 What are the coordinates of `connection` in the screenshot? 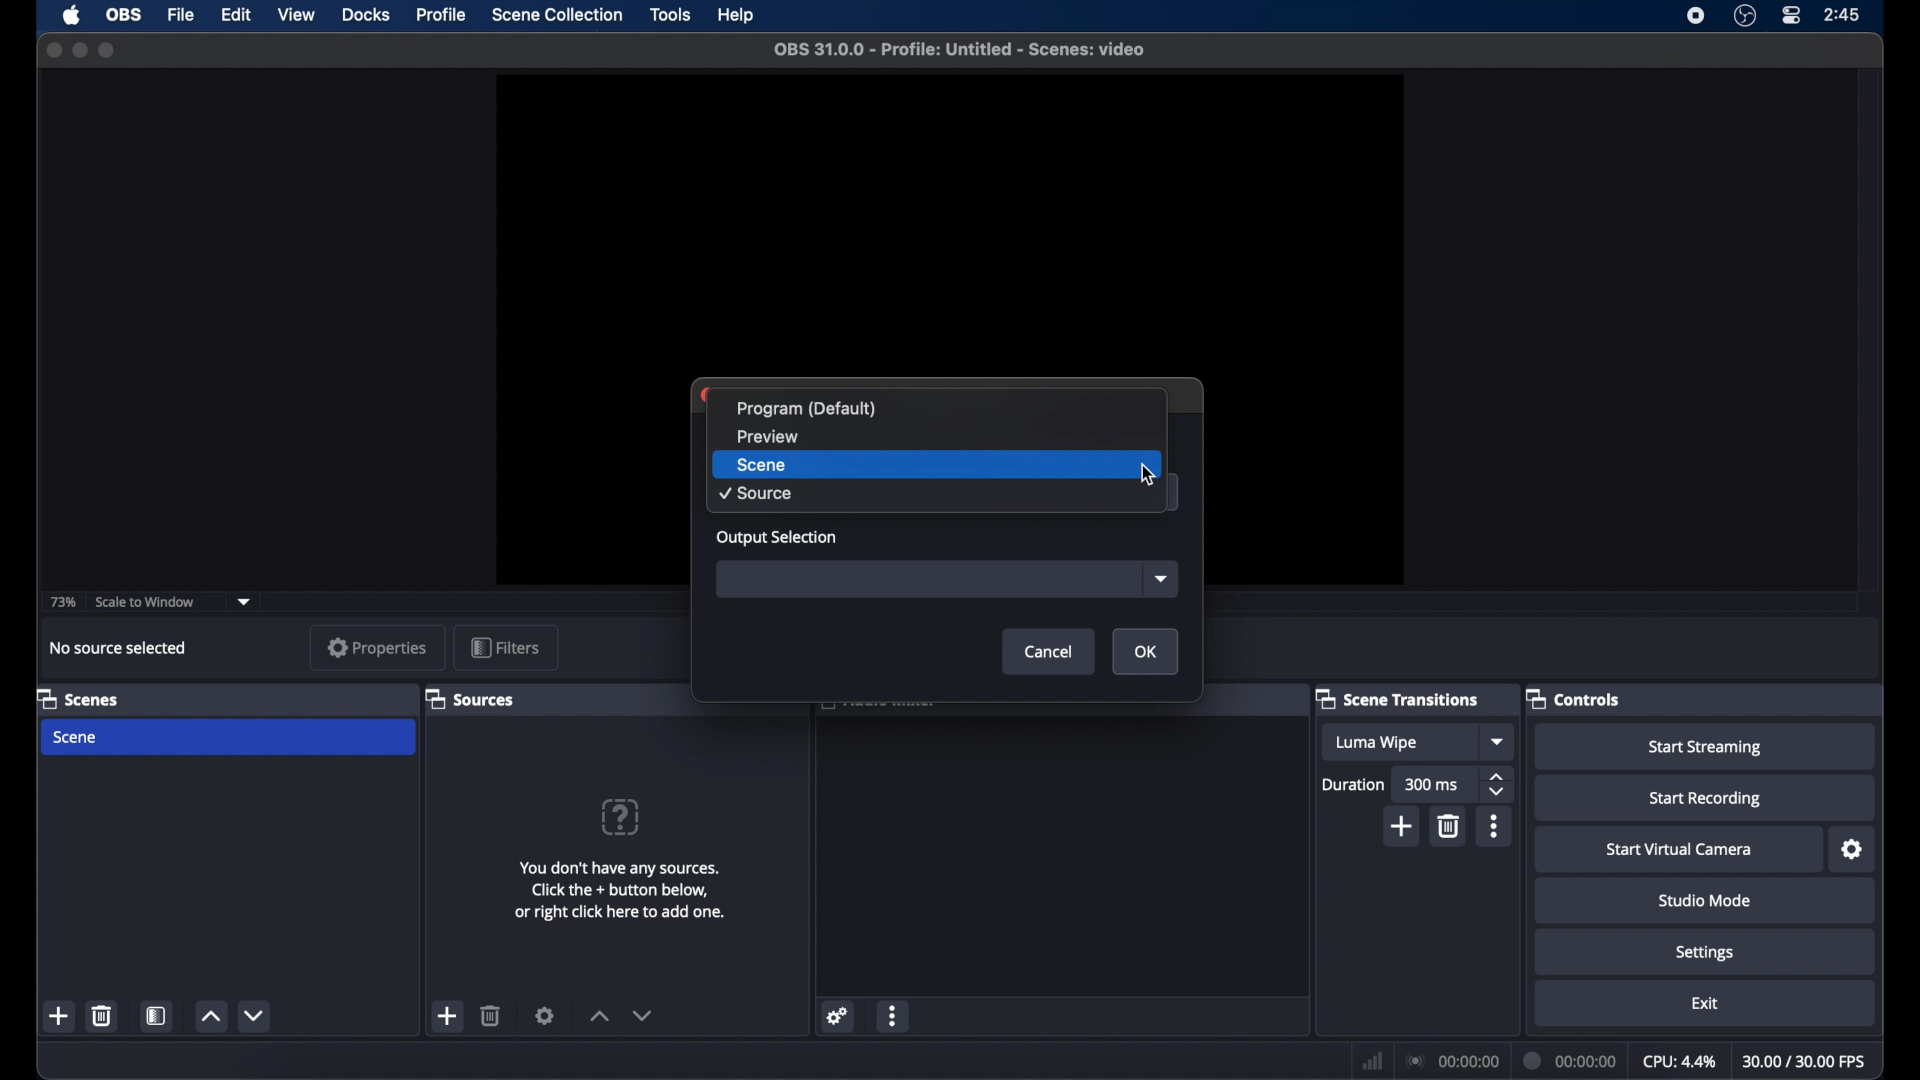 It's located at (1451, 1060).